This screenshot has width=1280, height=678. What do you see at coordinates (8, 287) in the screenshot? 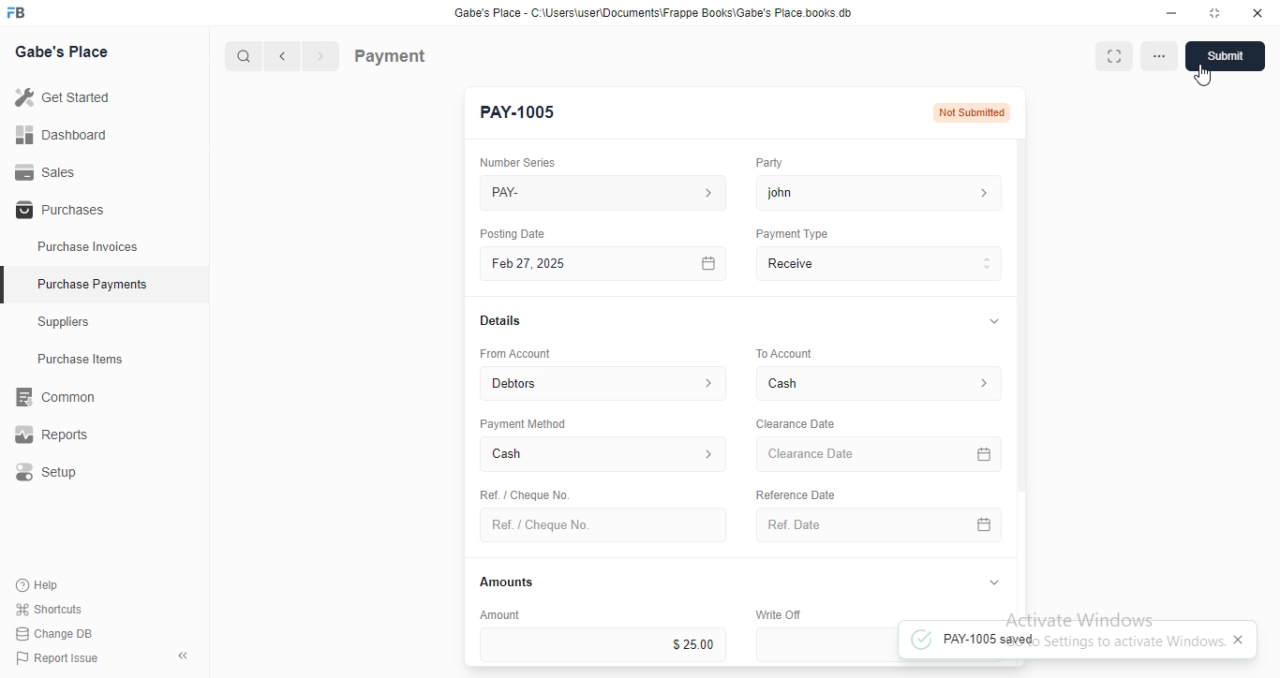
I see `selected` at bounding box center [8, 287].